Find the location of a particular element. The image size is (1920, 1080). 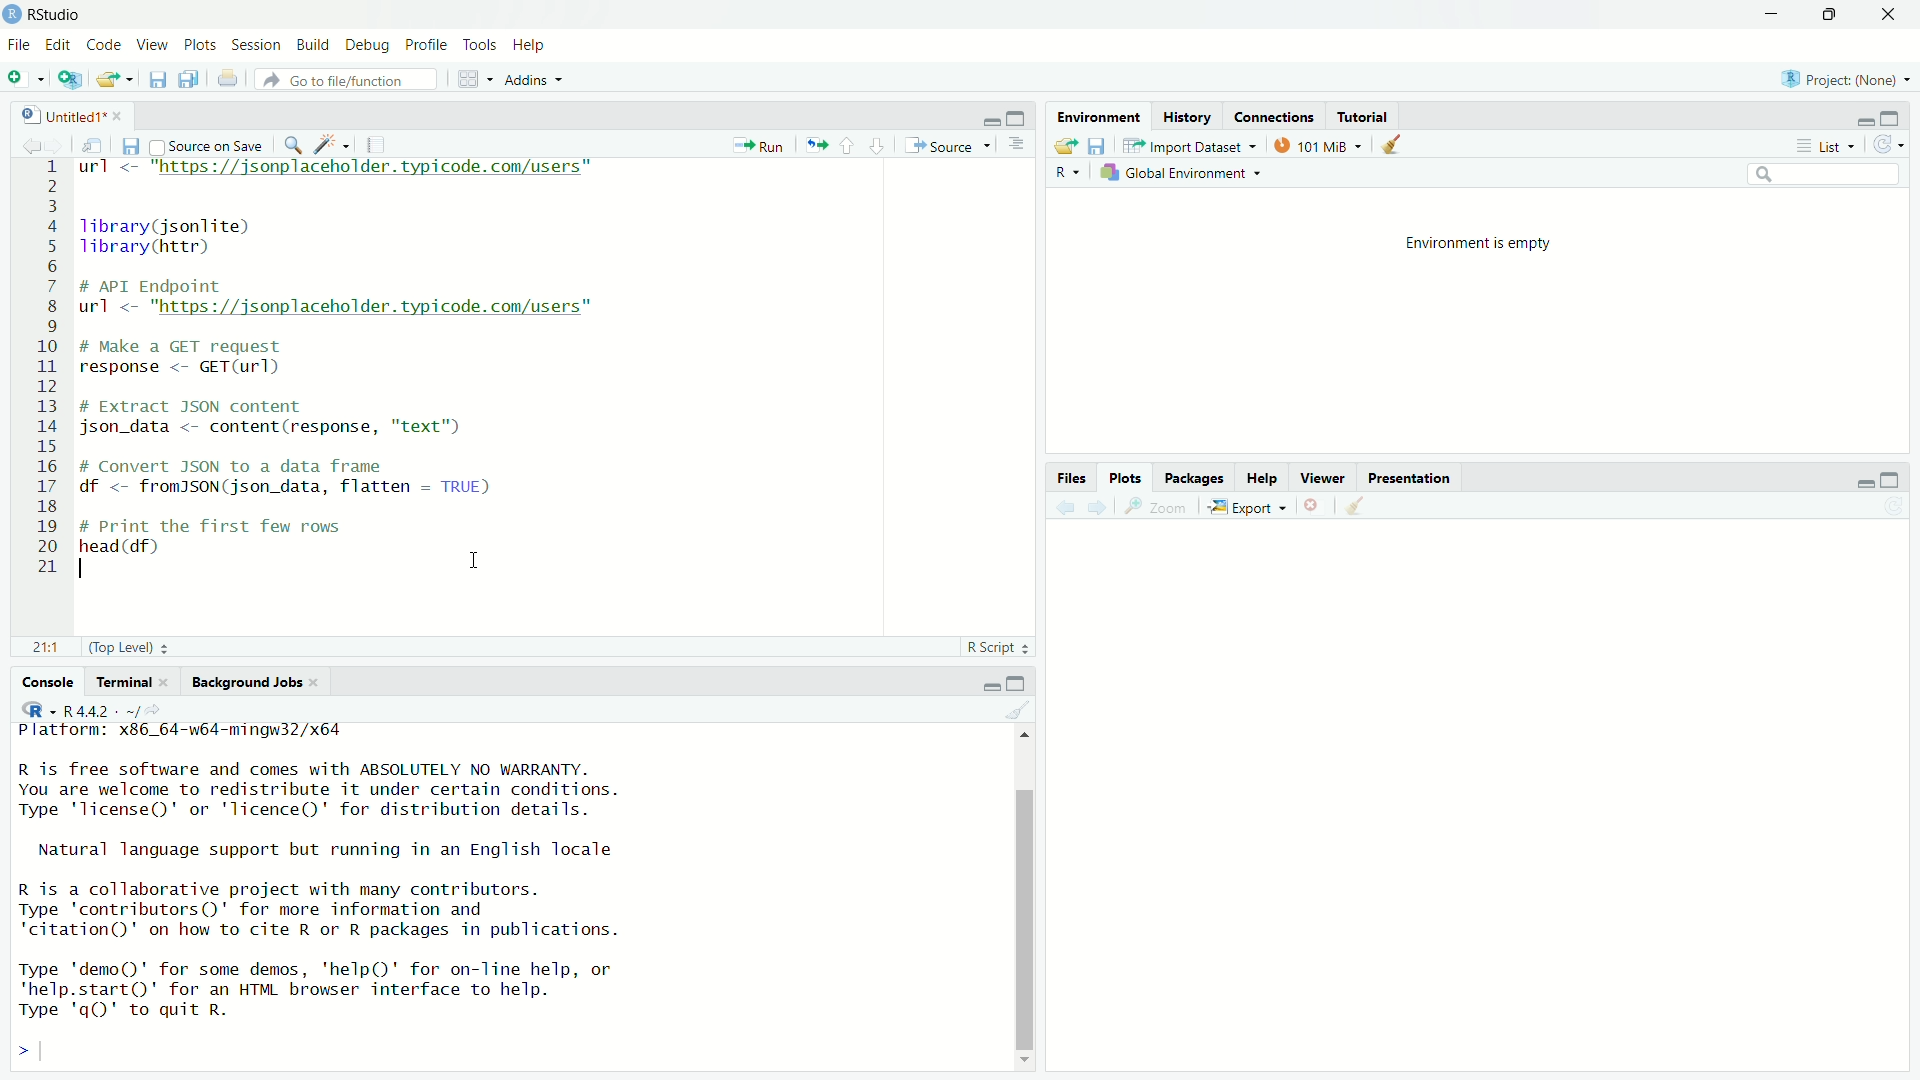

History is located at coordinates (1188, 118).